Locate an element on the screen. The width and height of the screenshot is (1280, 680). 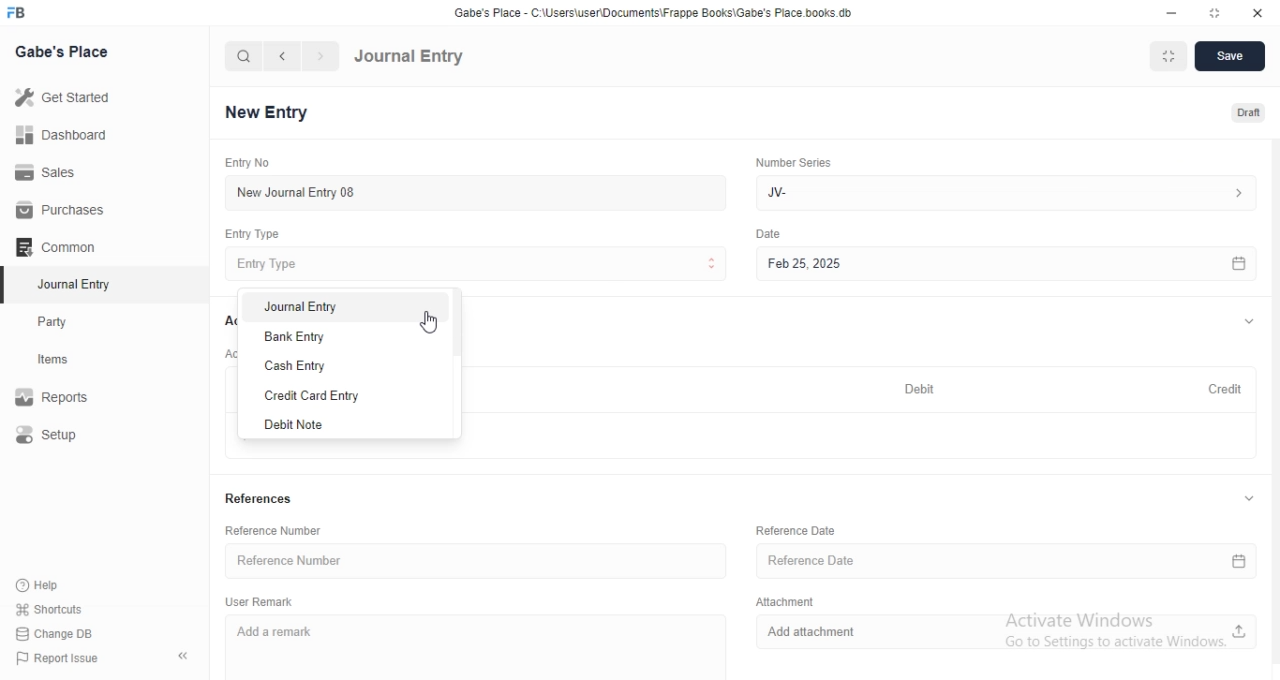
close is located at coordinates (1256, 11).